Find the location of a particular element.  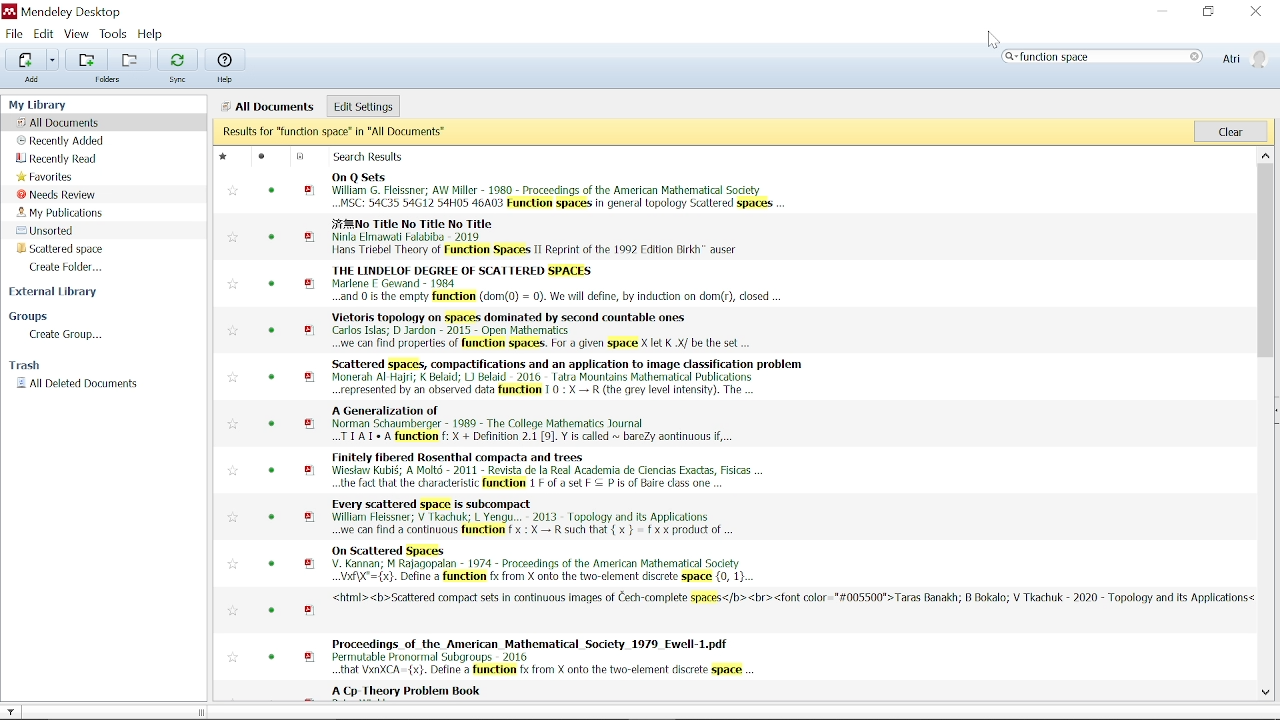

Scattered space is located at coordinates (58, 248).